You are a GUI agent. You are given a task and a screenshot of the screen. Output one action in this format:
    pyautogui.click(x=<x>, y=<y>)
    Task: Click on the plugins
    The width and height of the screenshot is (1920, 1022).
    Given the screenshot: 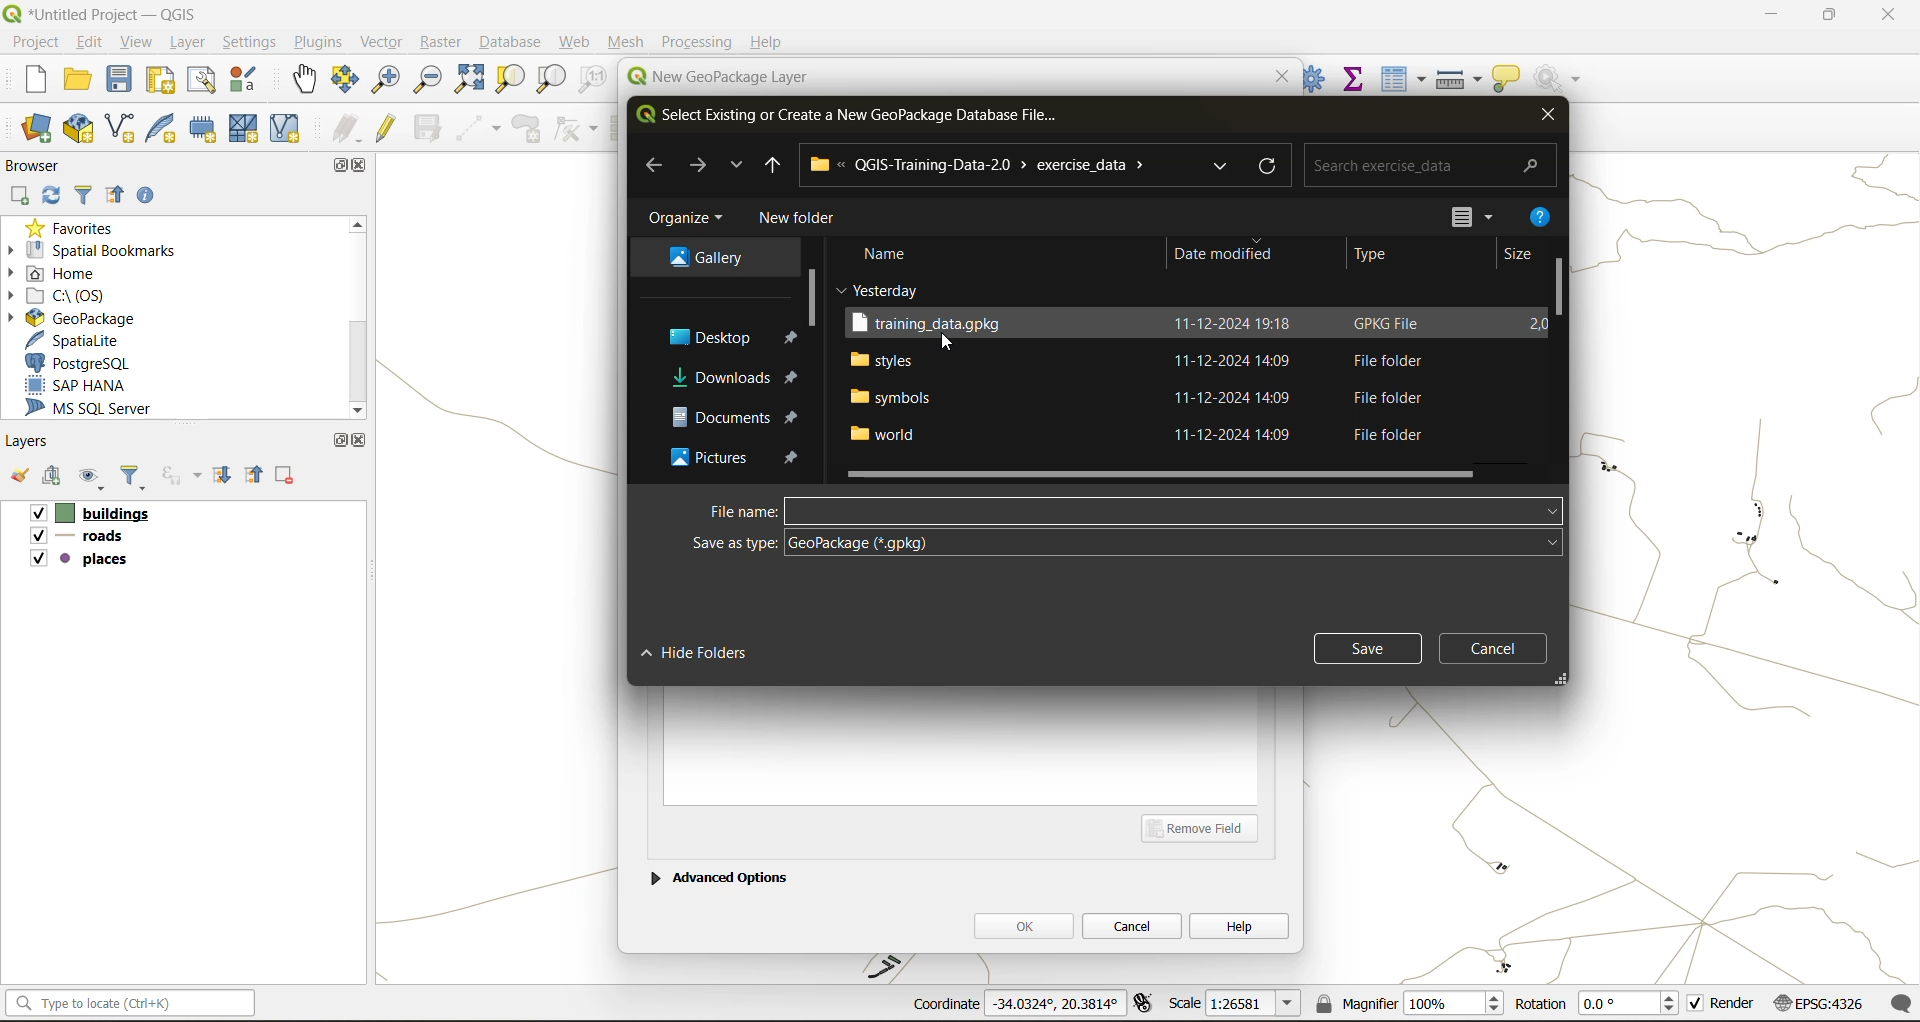 What is the action you would take?
    pyautogui.click(x=317, y=42)
    